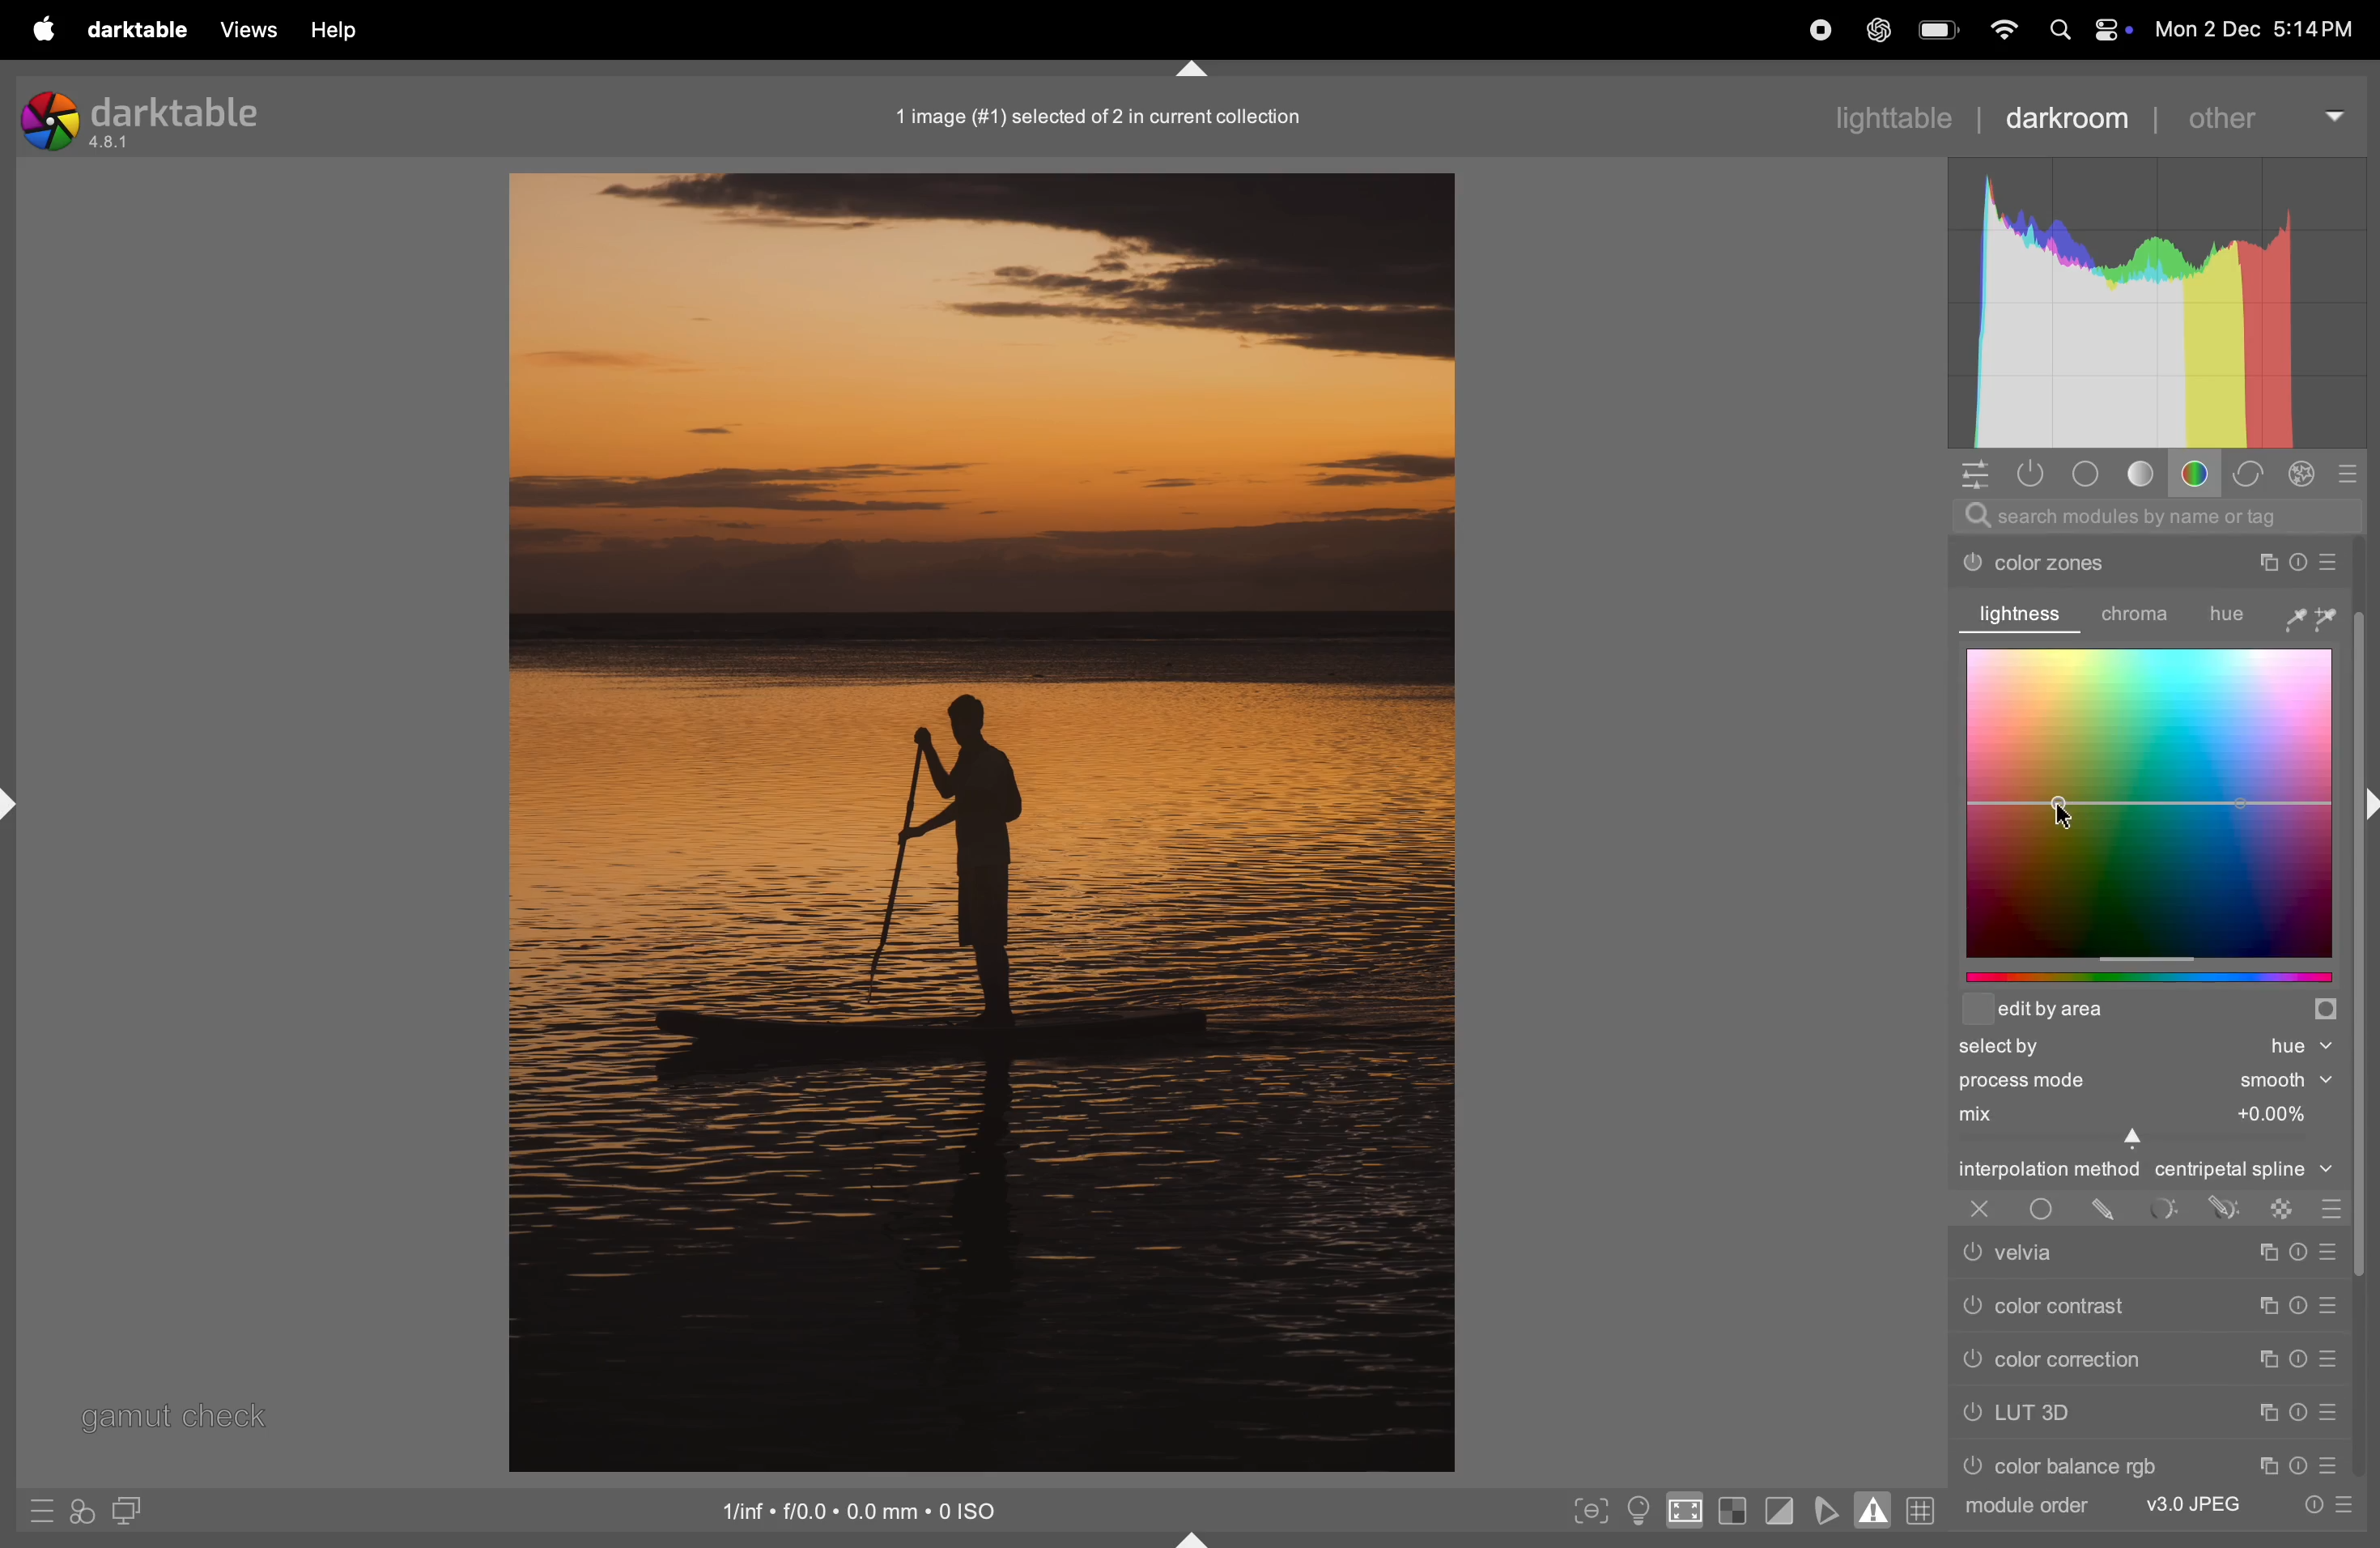 This screenshot has height=1548, width=2380. What do you see at coordinates (2028, 1509) in the screenshot?
I see `module order` at bounding box center [2028, 1509].